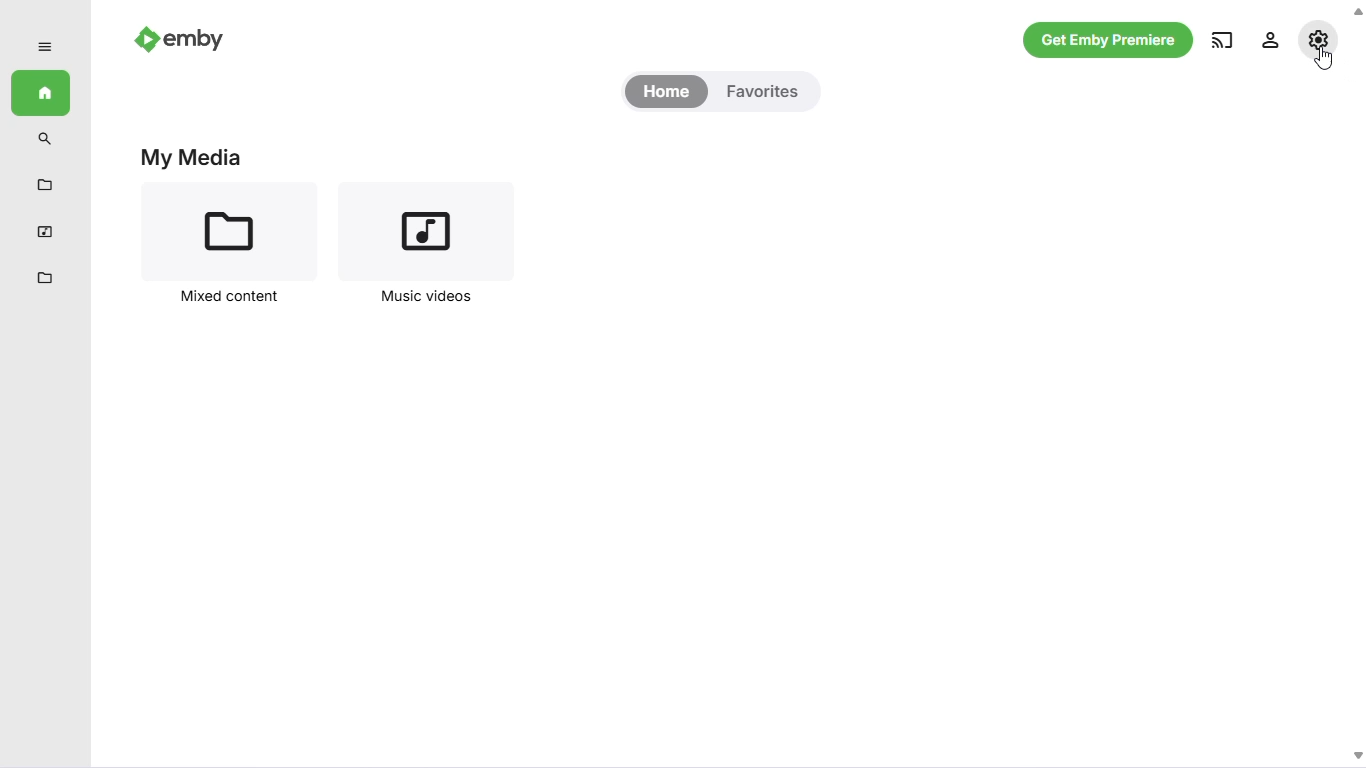 The image size is (1366, 768). Describe the element at coordinates (1109, 41) in the screenshot. I see `get emby premiere` at that location.